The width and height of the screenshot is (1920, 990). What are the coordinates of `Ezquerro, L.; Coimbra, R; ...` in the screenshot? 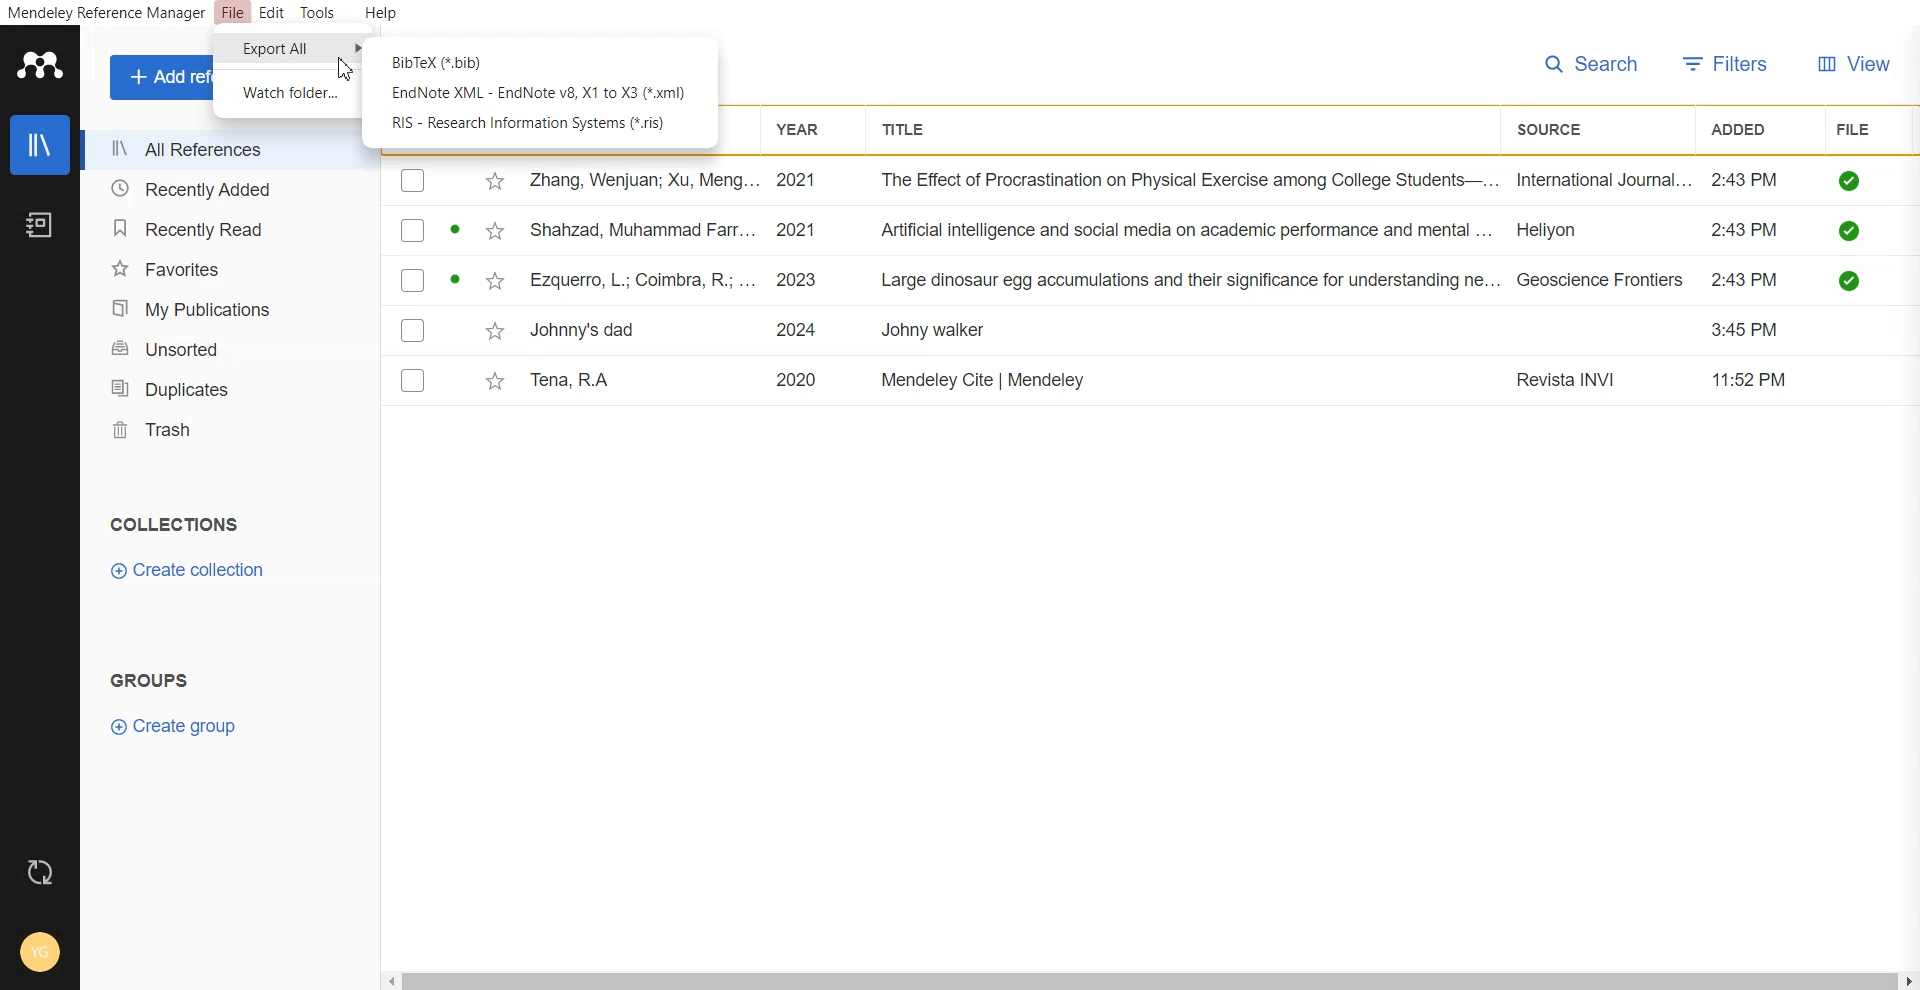 It's located at (642, 279).